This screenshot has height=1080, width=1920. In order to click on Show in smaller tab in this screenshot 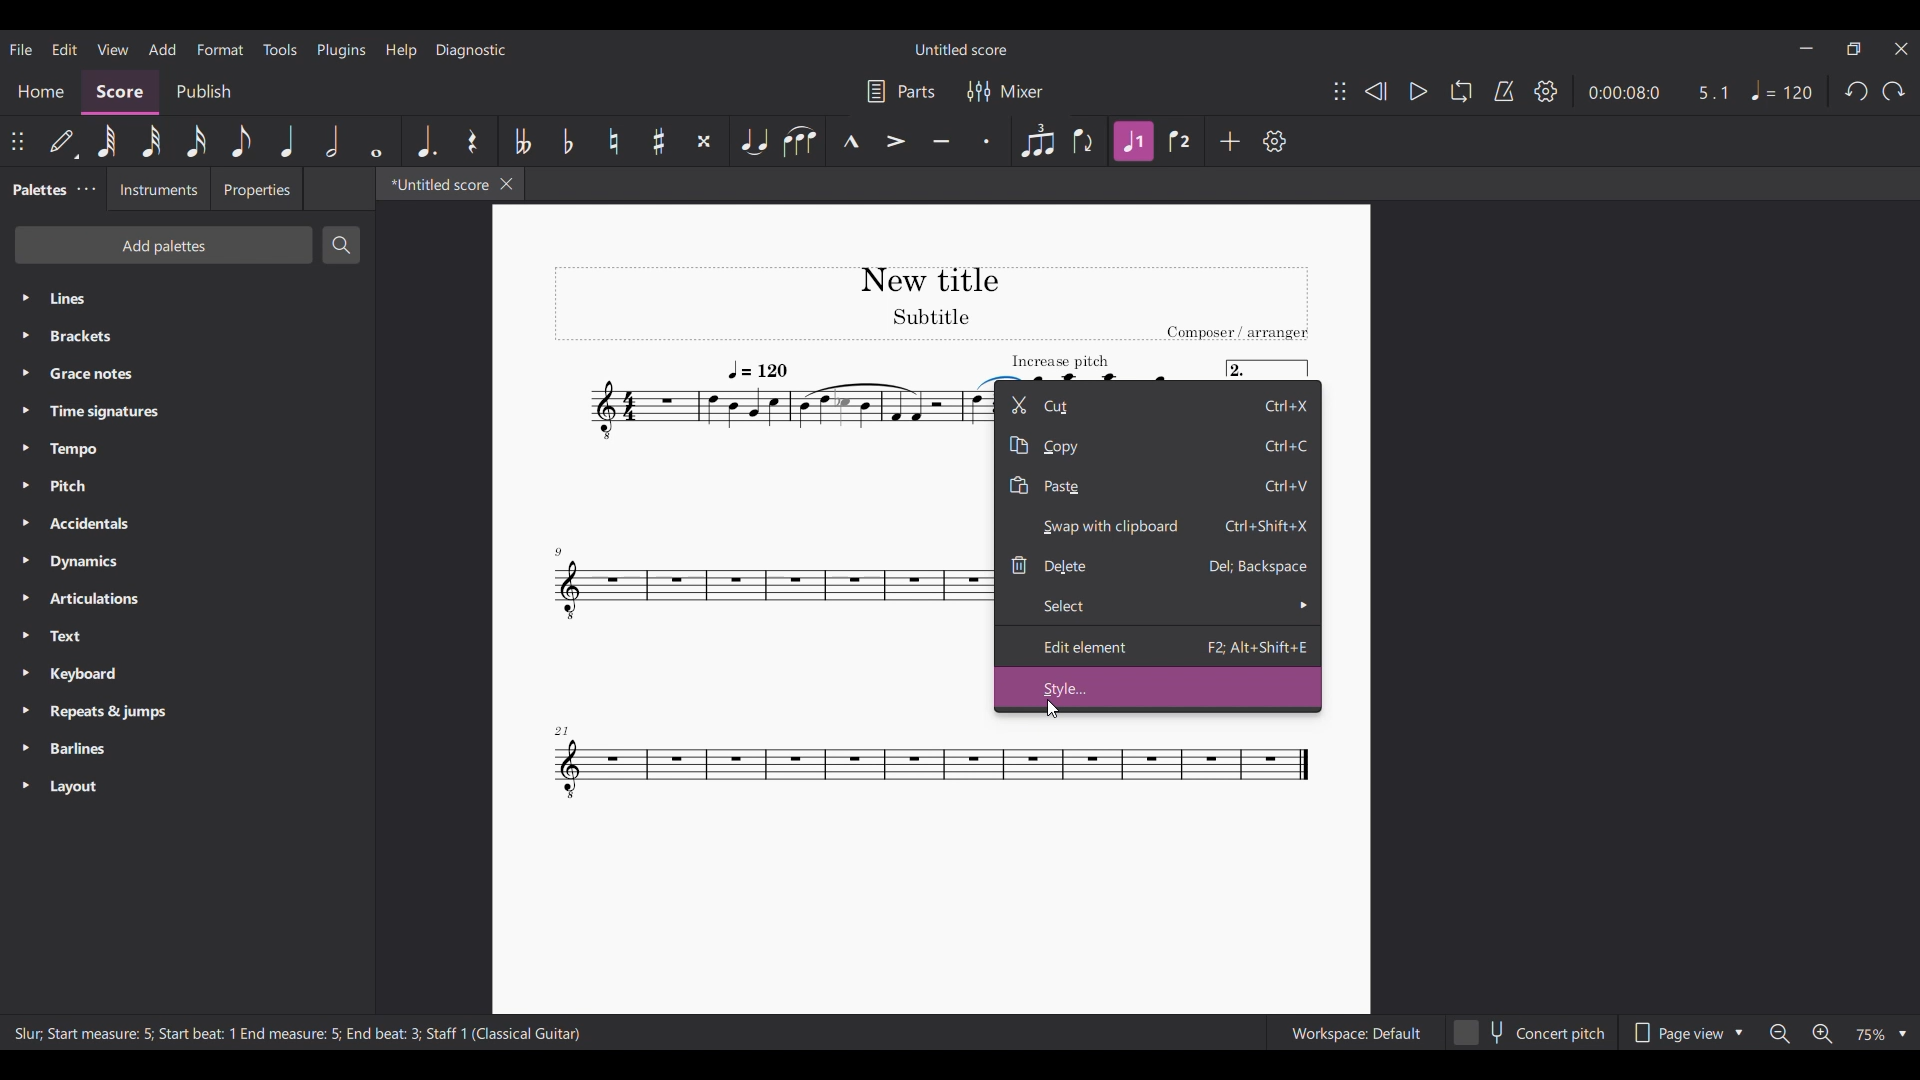, I will do `click(1854, 49)`.